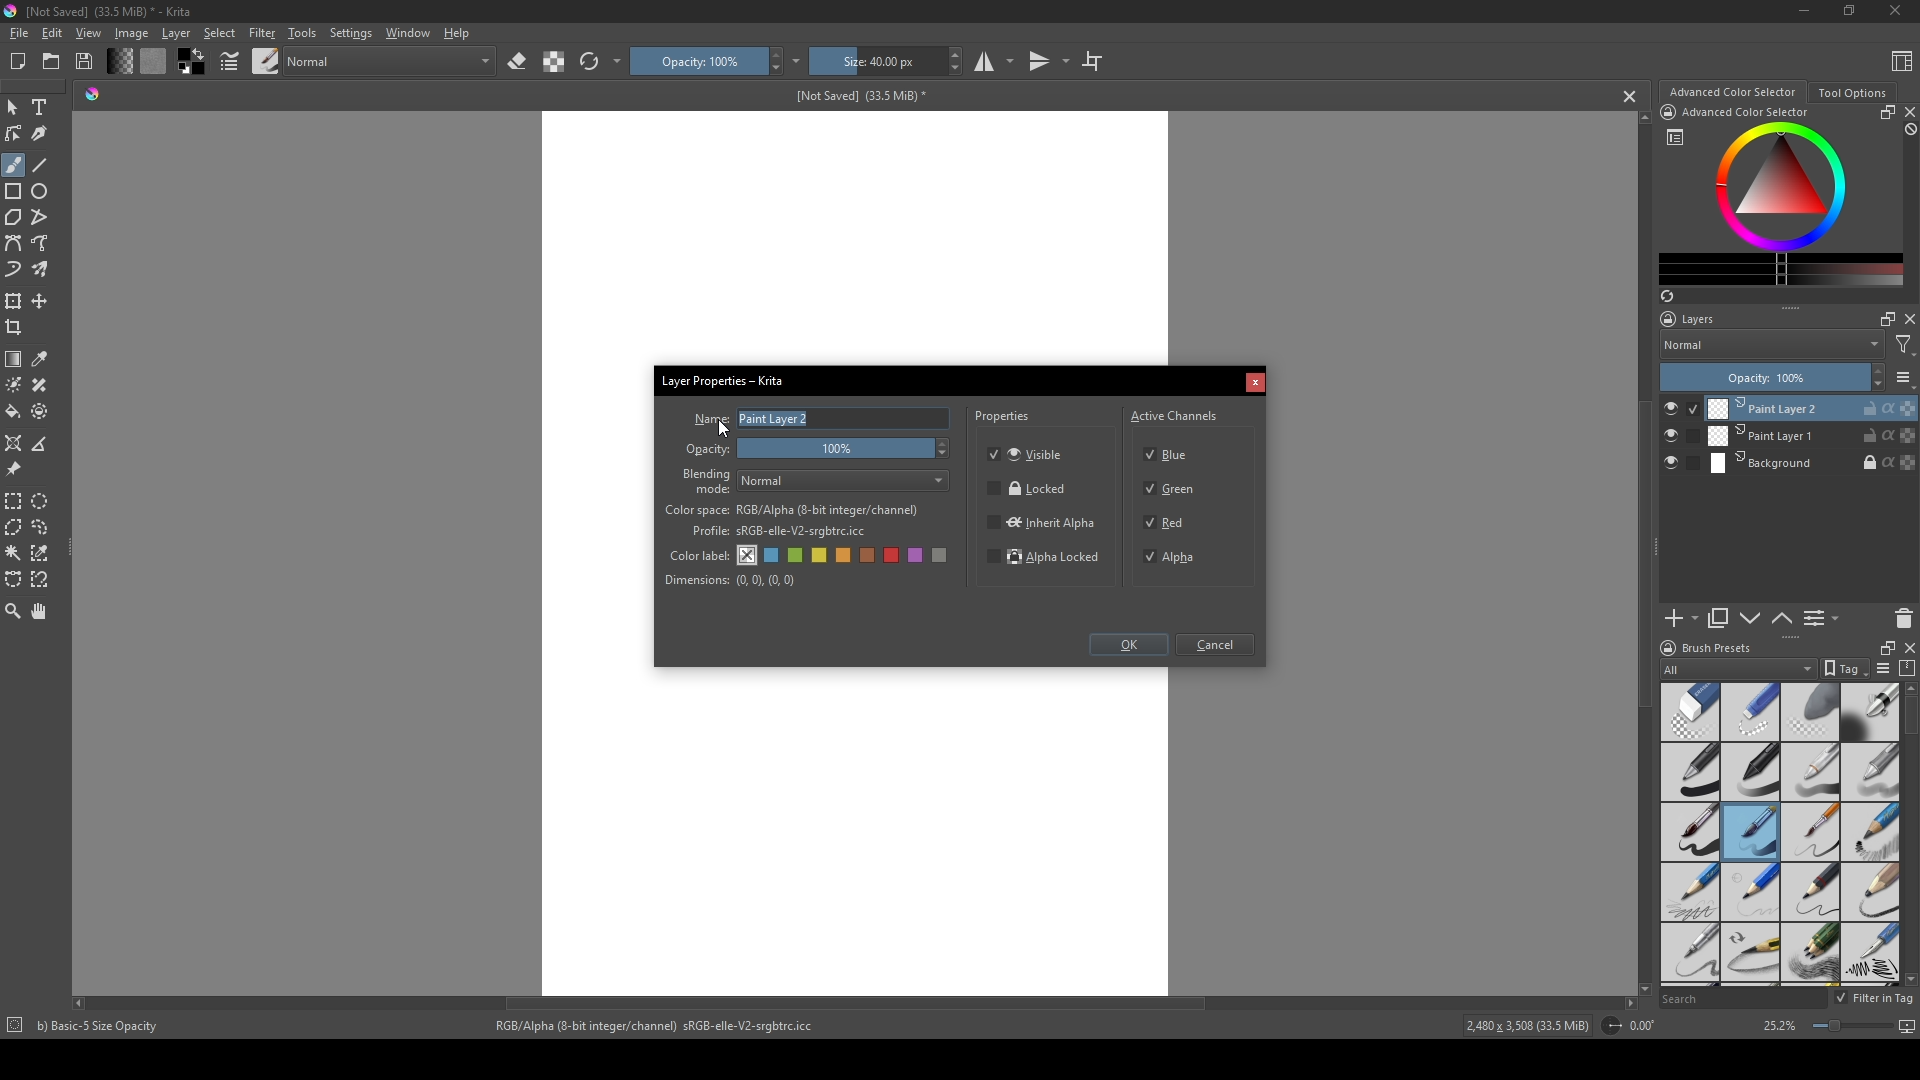 The height and width of the screenshot is (1080, 1920). What do you see at coordinates (1004, 419) in the screenshot?
I see `properties` at bounding box center [1004, 419].